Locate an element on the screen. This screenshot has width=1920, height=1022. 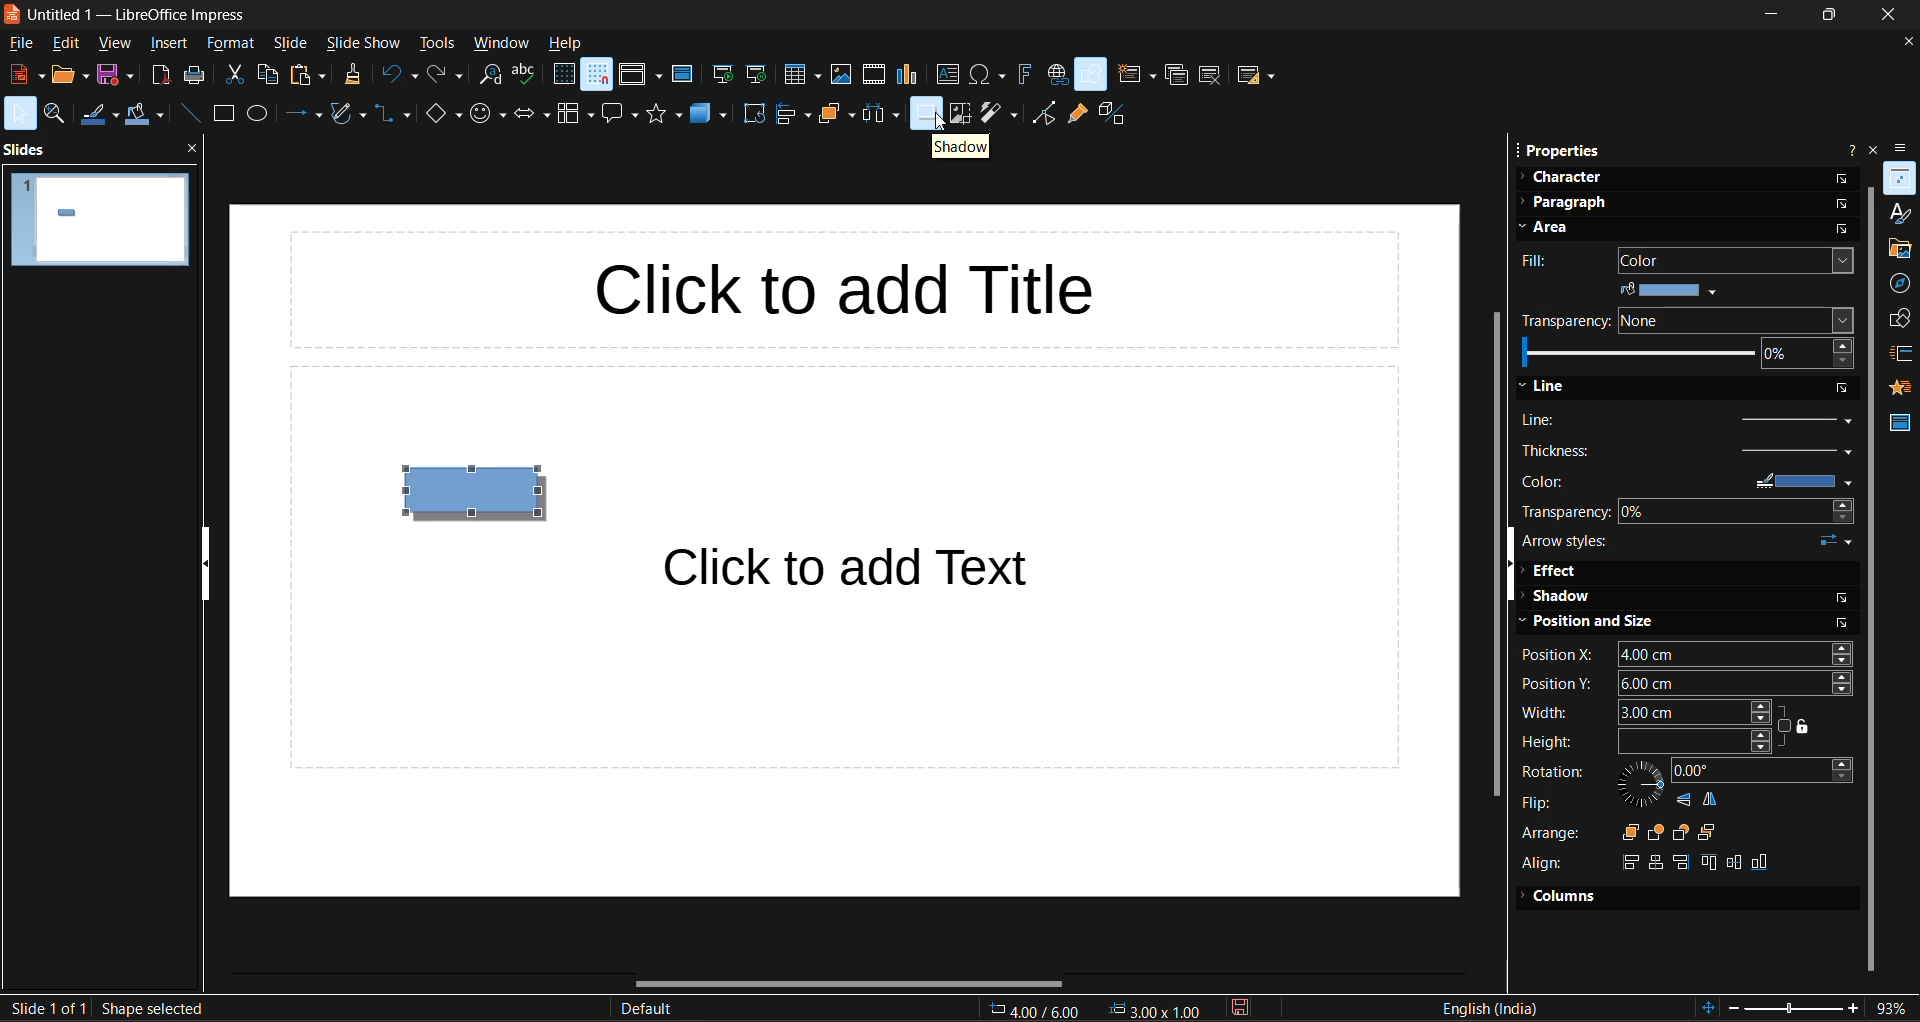
new slide is located at coordinates (1138, 73).